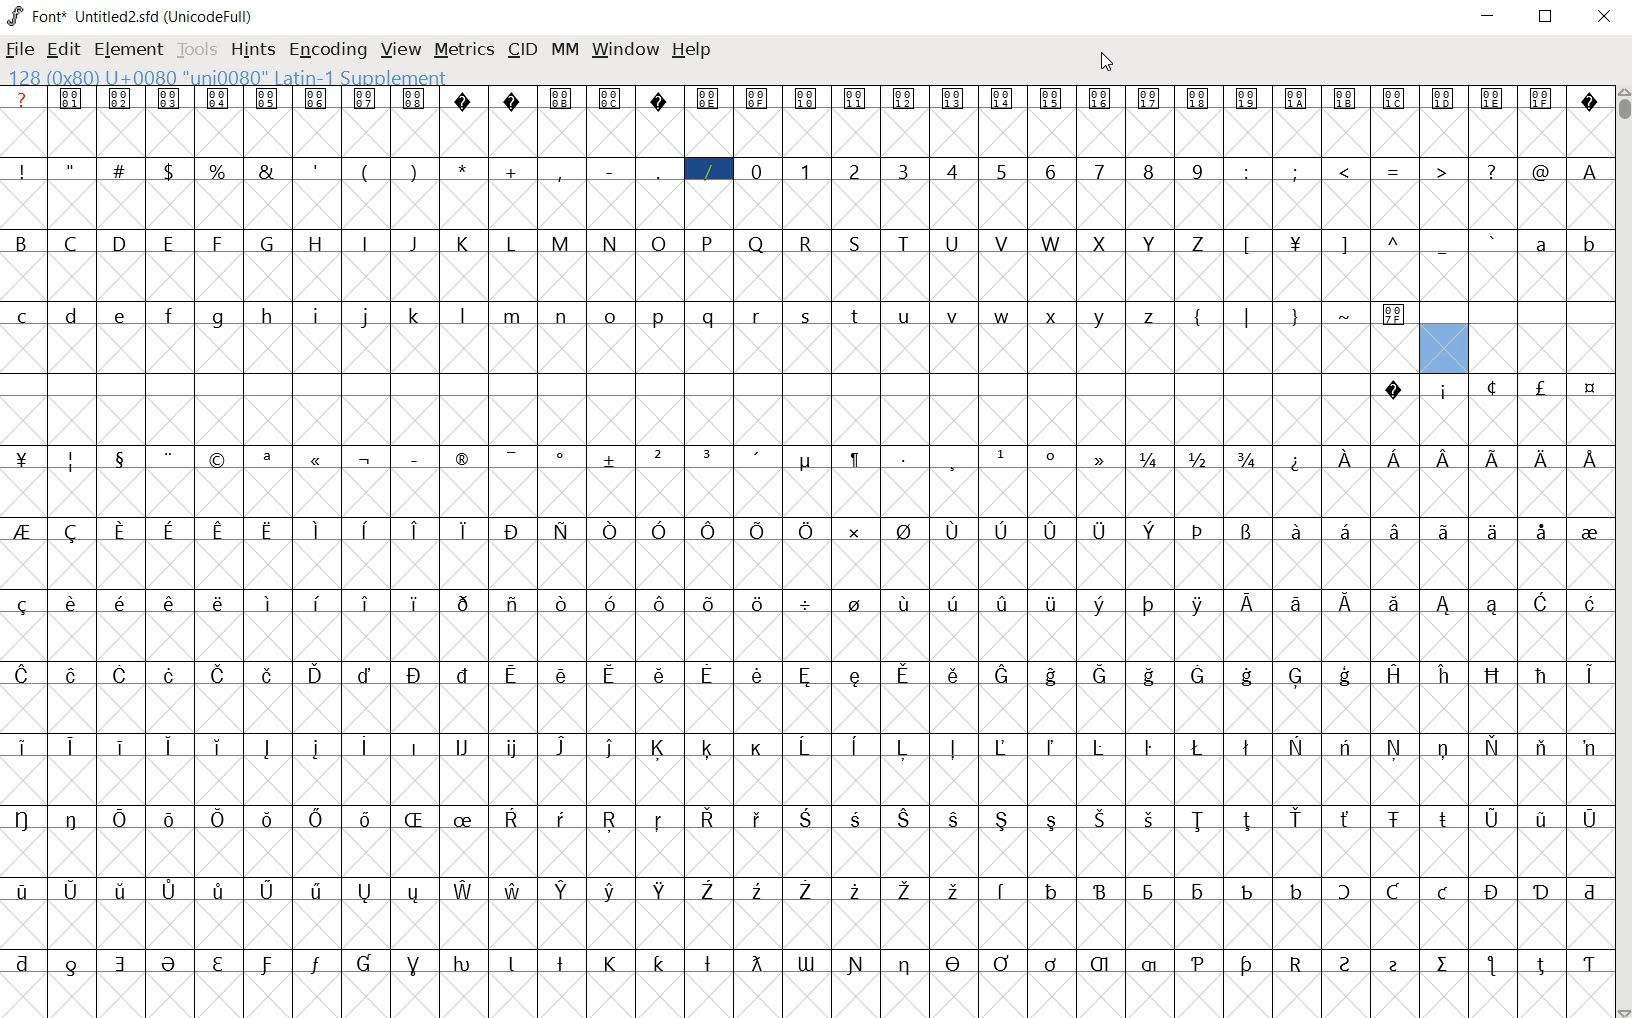  What do you see at coordinates (170, 891) in the screenshot?
I see `glyph` at bounding box center [170, 891].